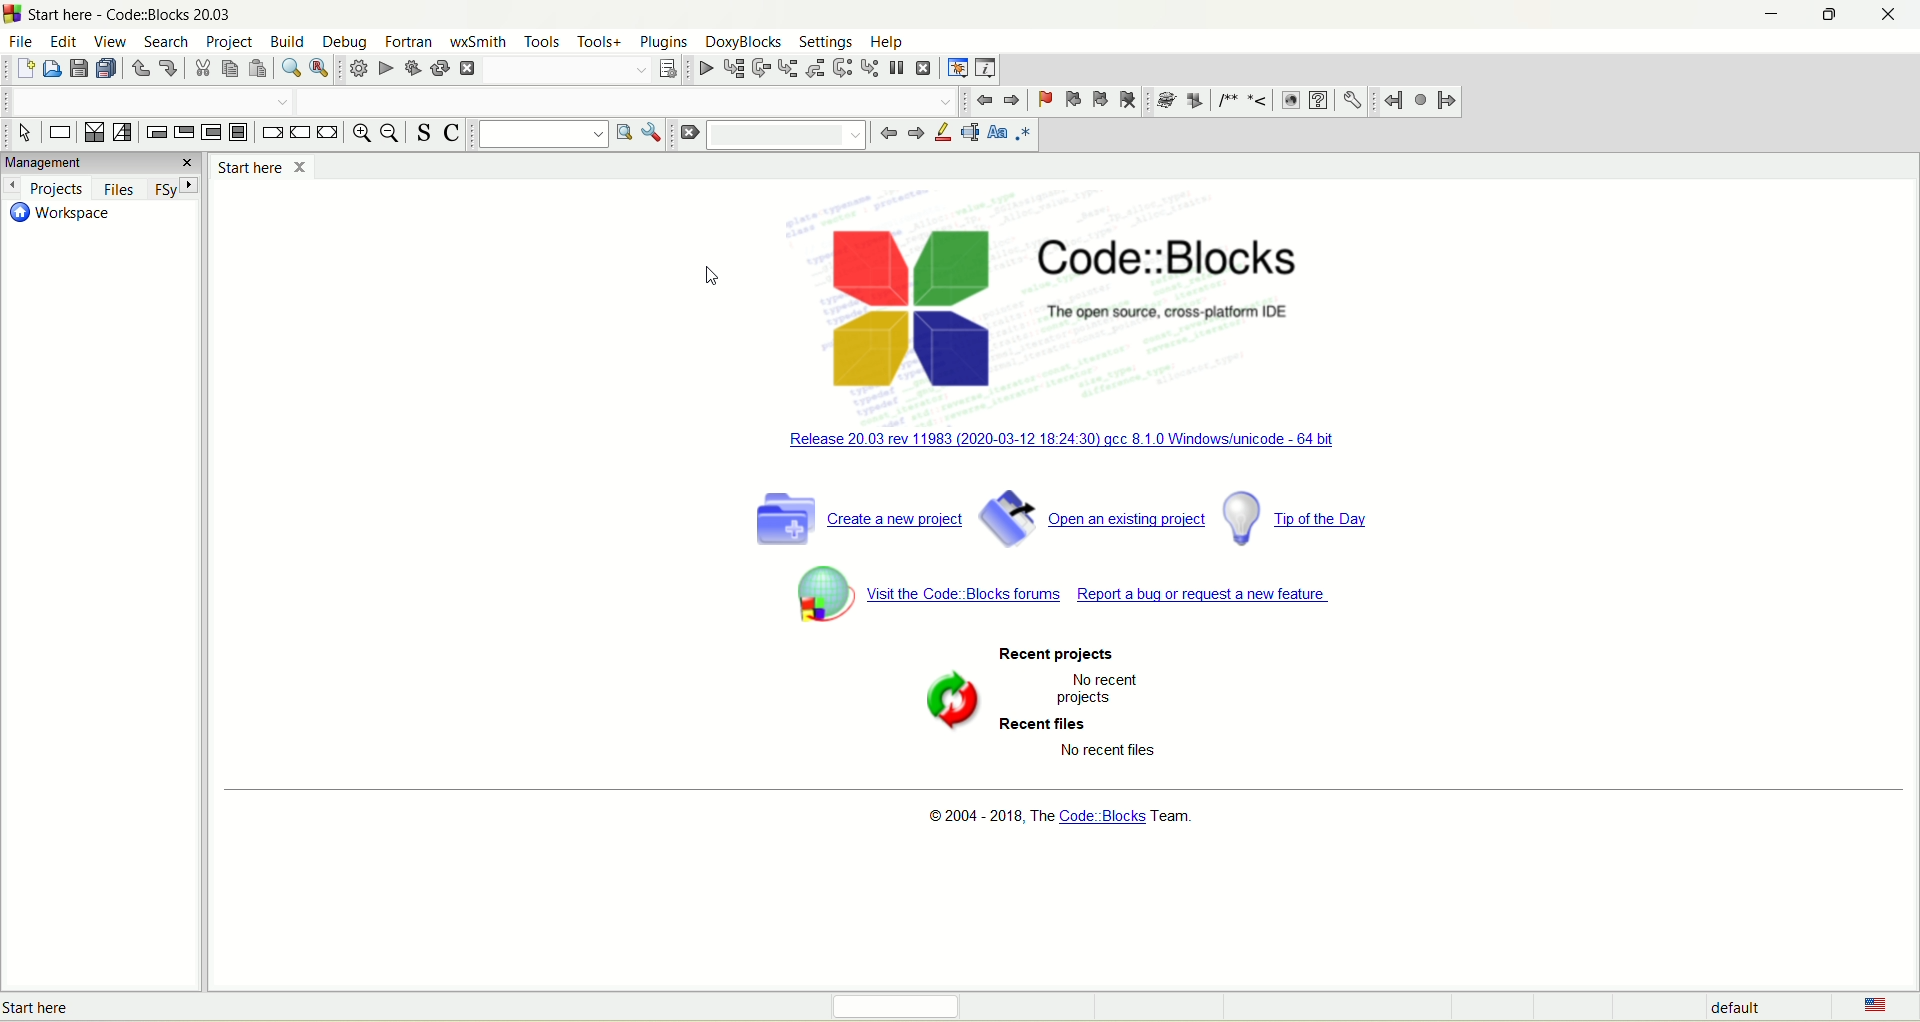 The height and width of the screenshot is (1022, 1920). What do you see at coordinates (981, 100) in the screenshot?
I see `jump back` at bounding box center [981, 100].